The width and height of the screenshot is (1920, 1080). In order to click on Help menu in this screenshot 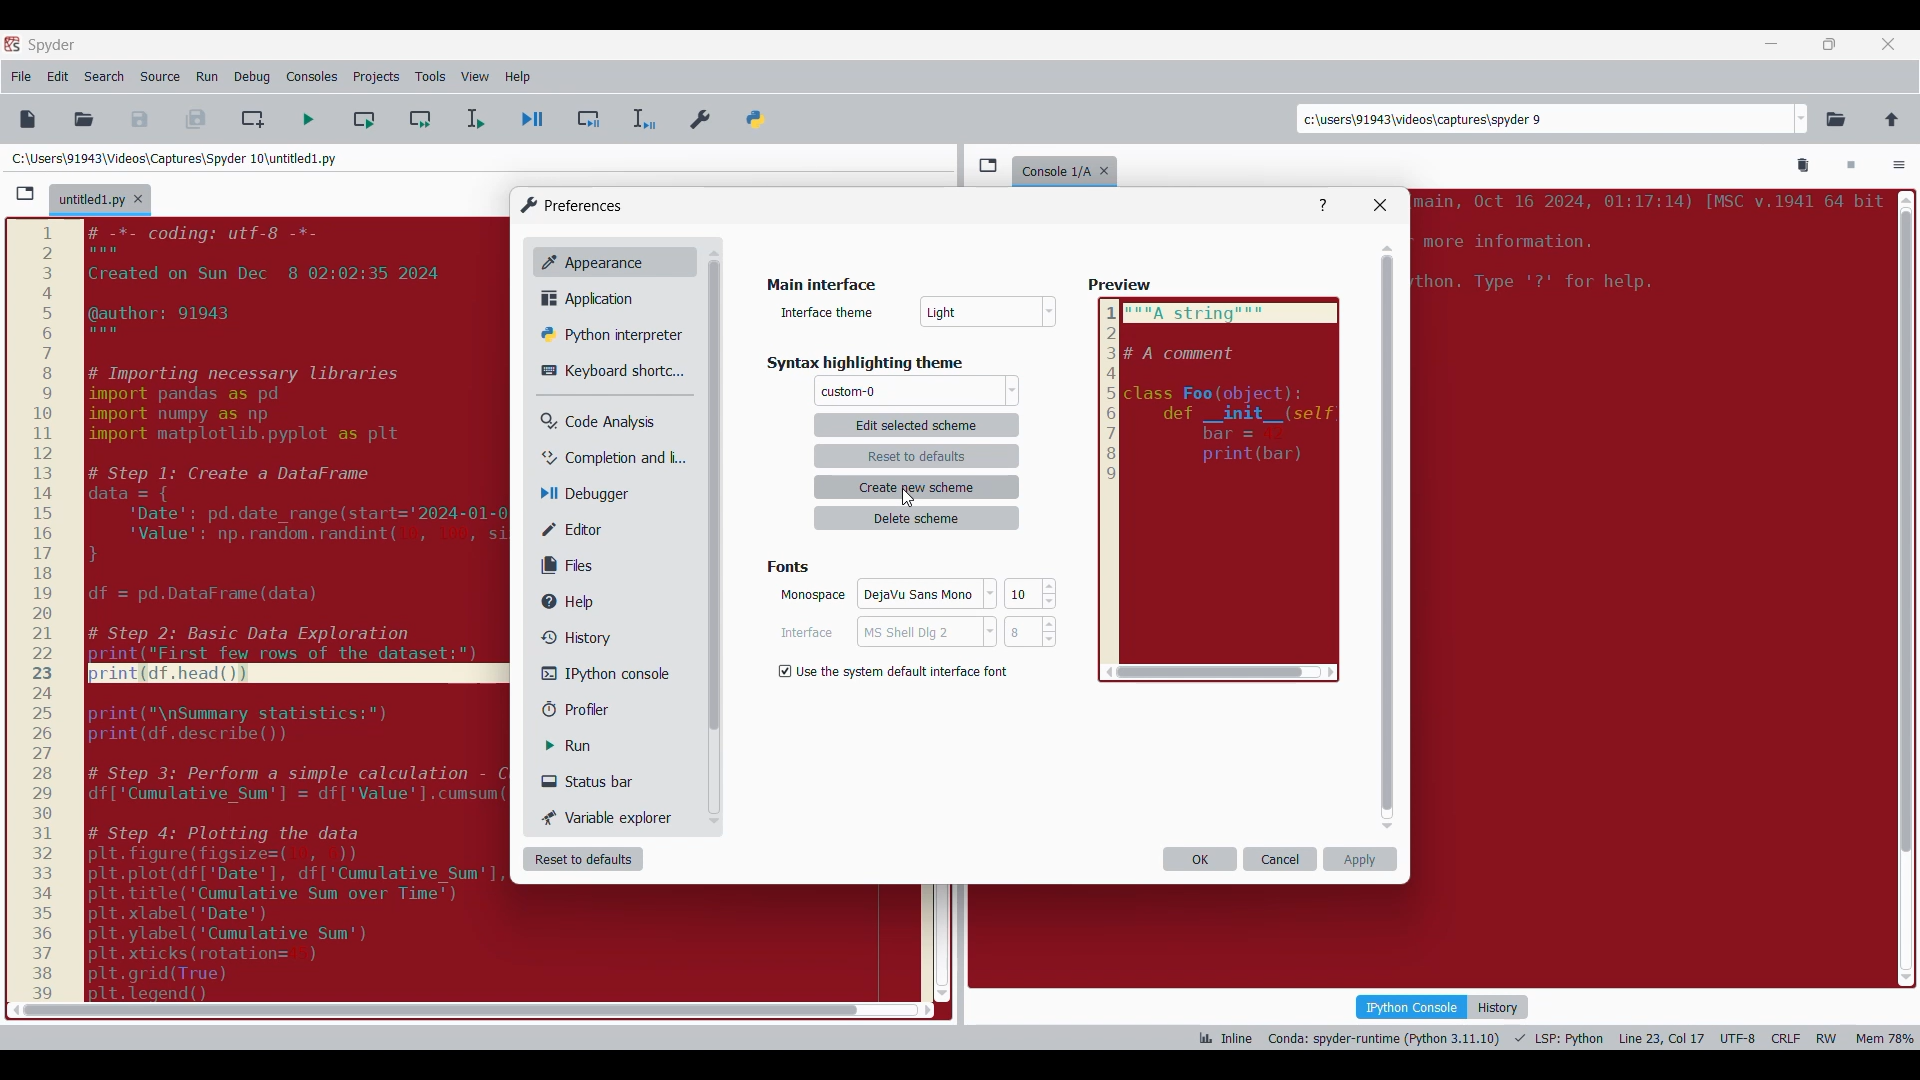, I will do `click(517, 77)`.